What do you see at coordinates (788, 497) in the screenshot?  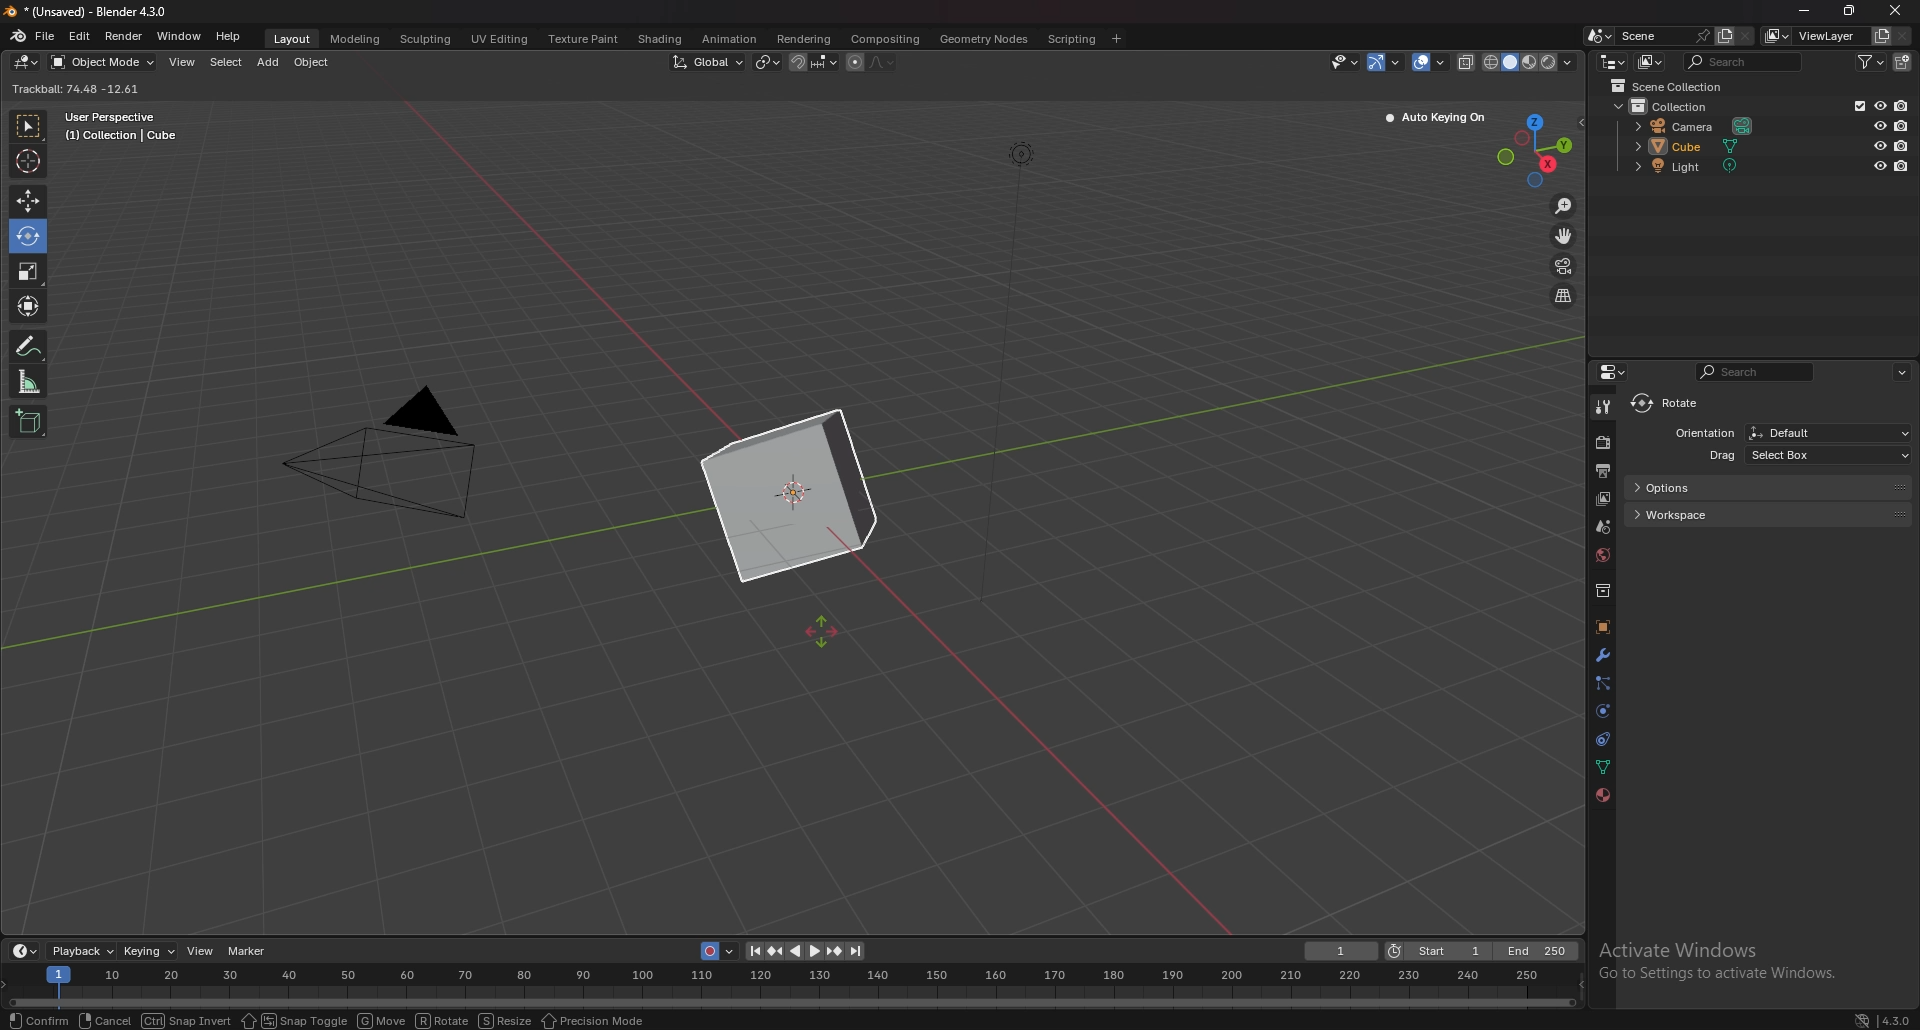 I see `cube` at bounding box center [788, 497].